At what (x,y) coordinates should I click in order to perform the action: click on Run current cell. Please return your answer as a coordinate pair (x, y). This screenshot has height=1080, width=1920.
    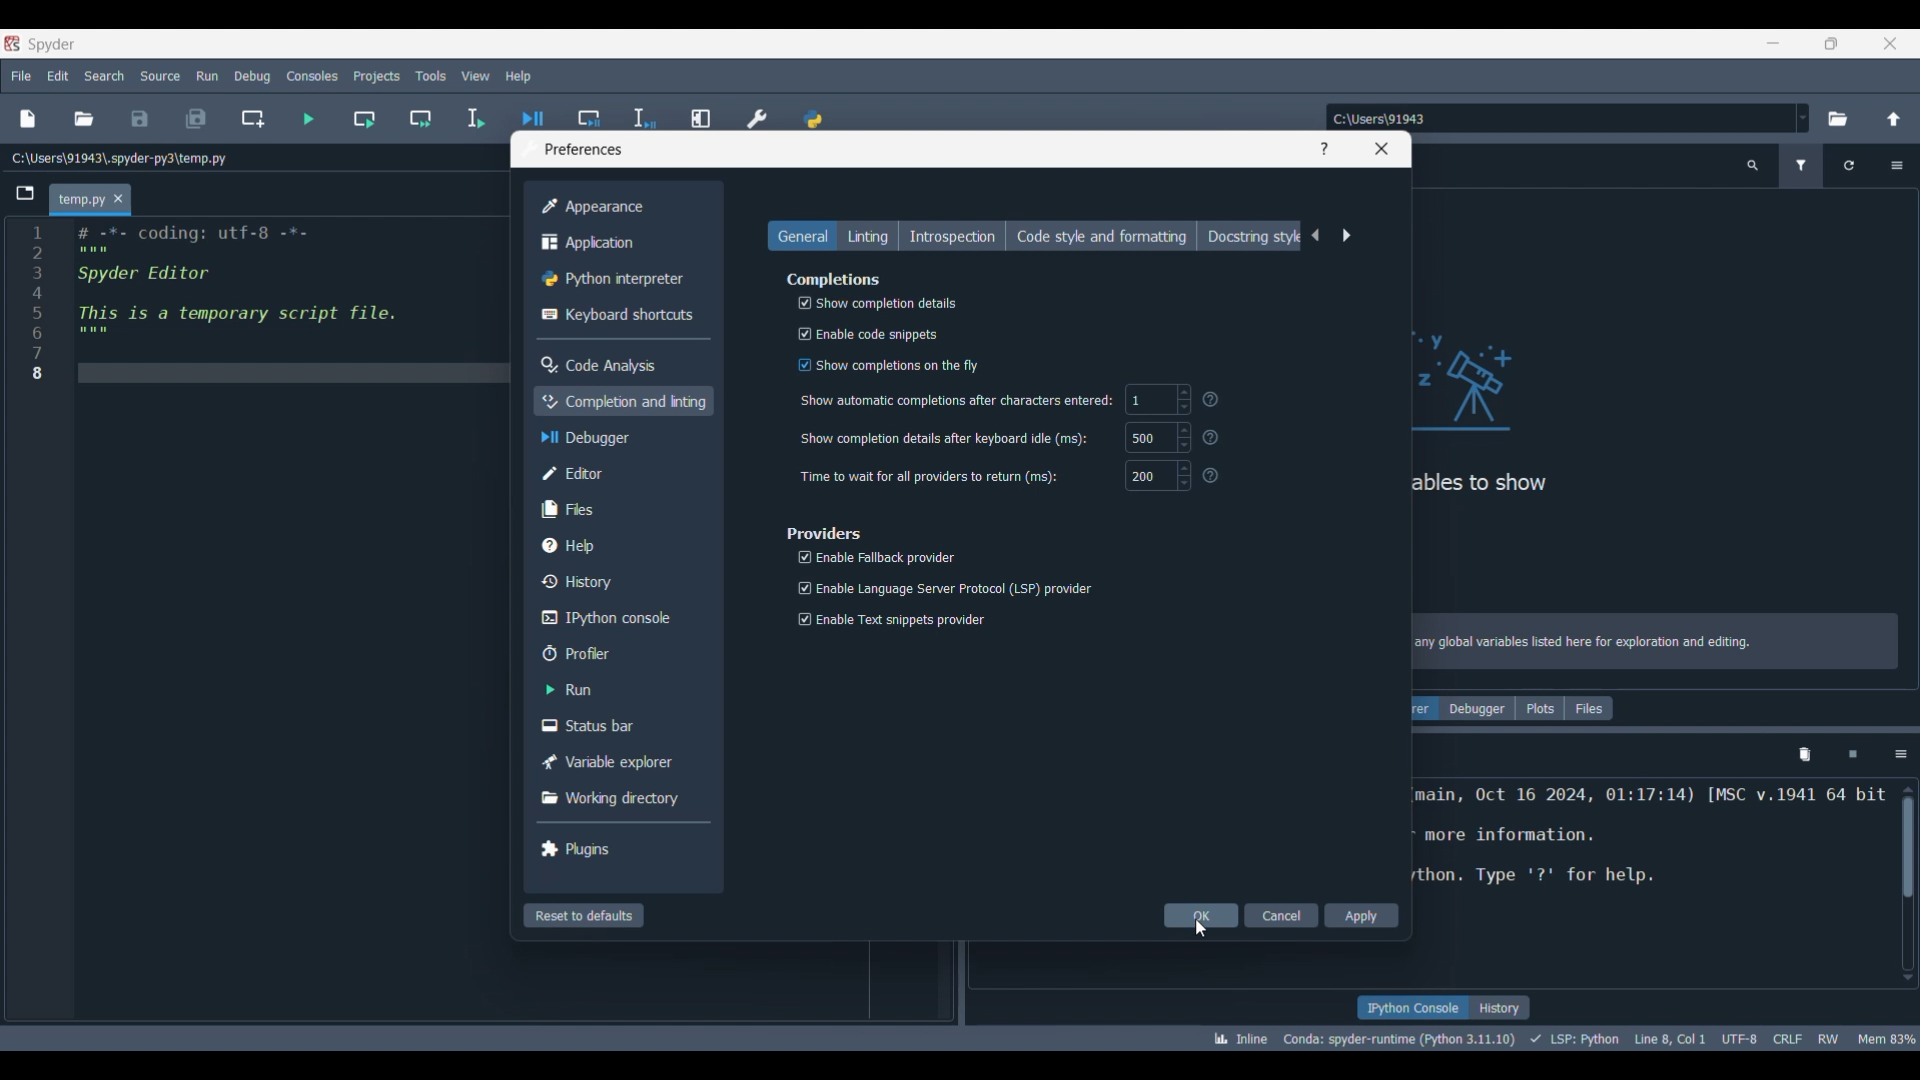
    Looking at the image, I should click on (365, 119).